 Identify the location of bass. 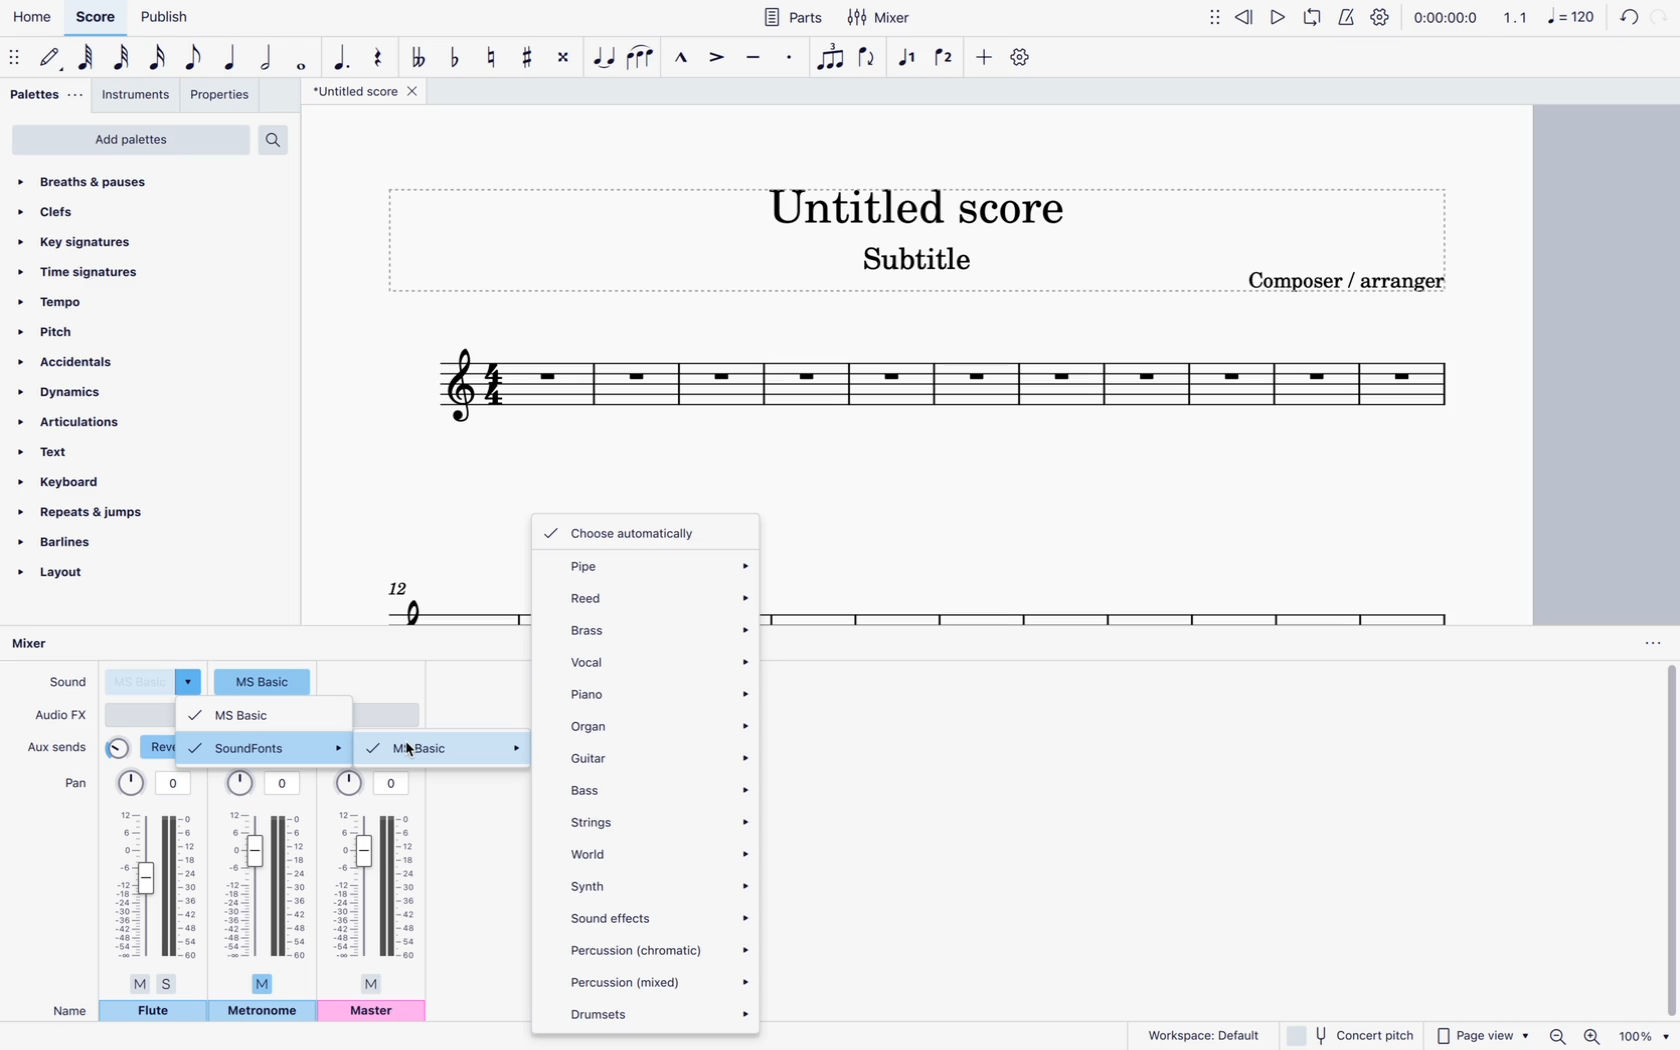
(658, 788).